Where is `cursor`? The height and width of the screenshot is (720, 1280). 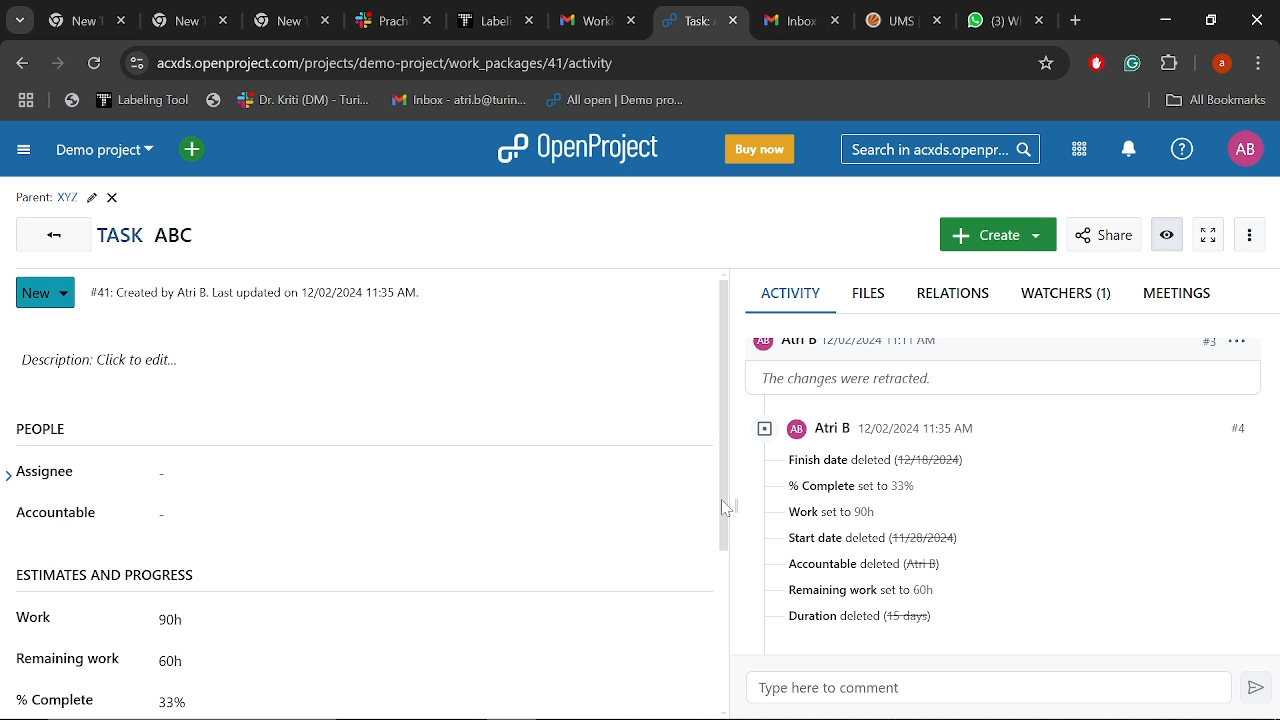
cursor is located at coordinates (730, 512).